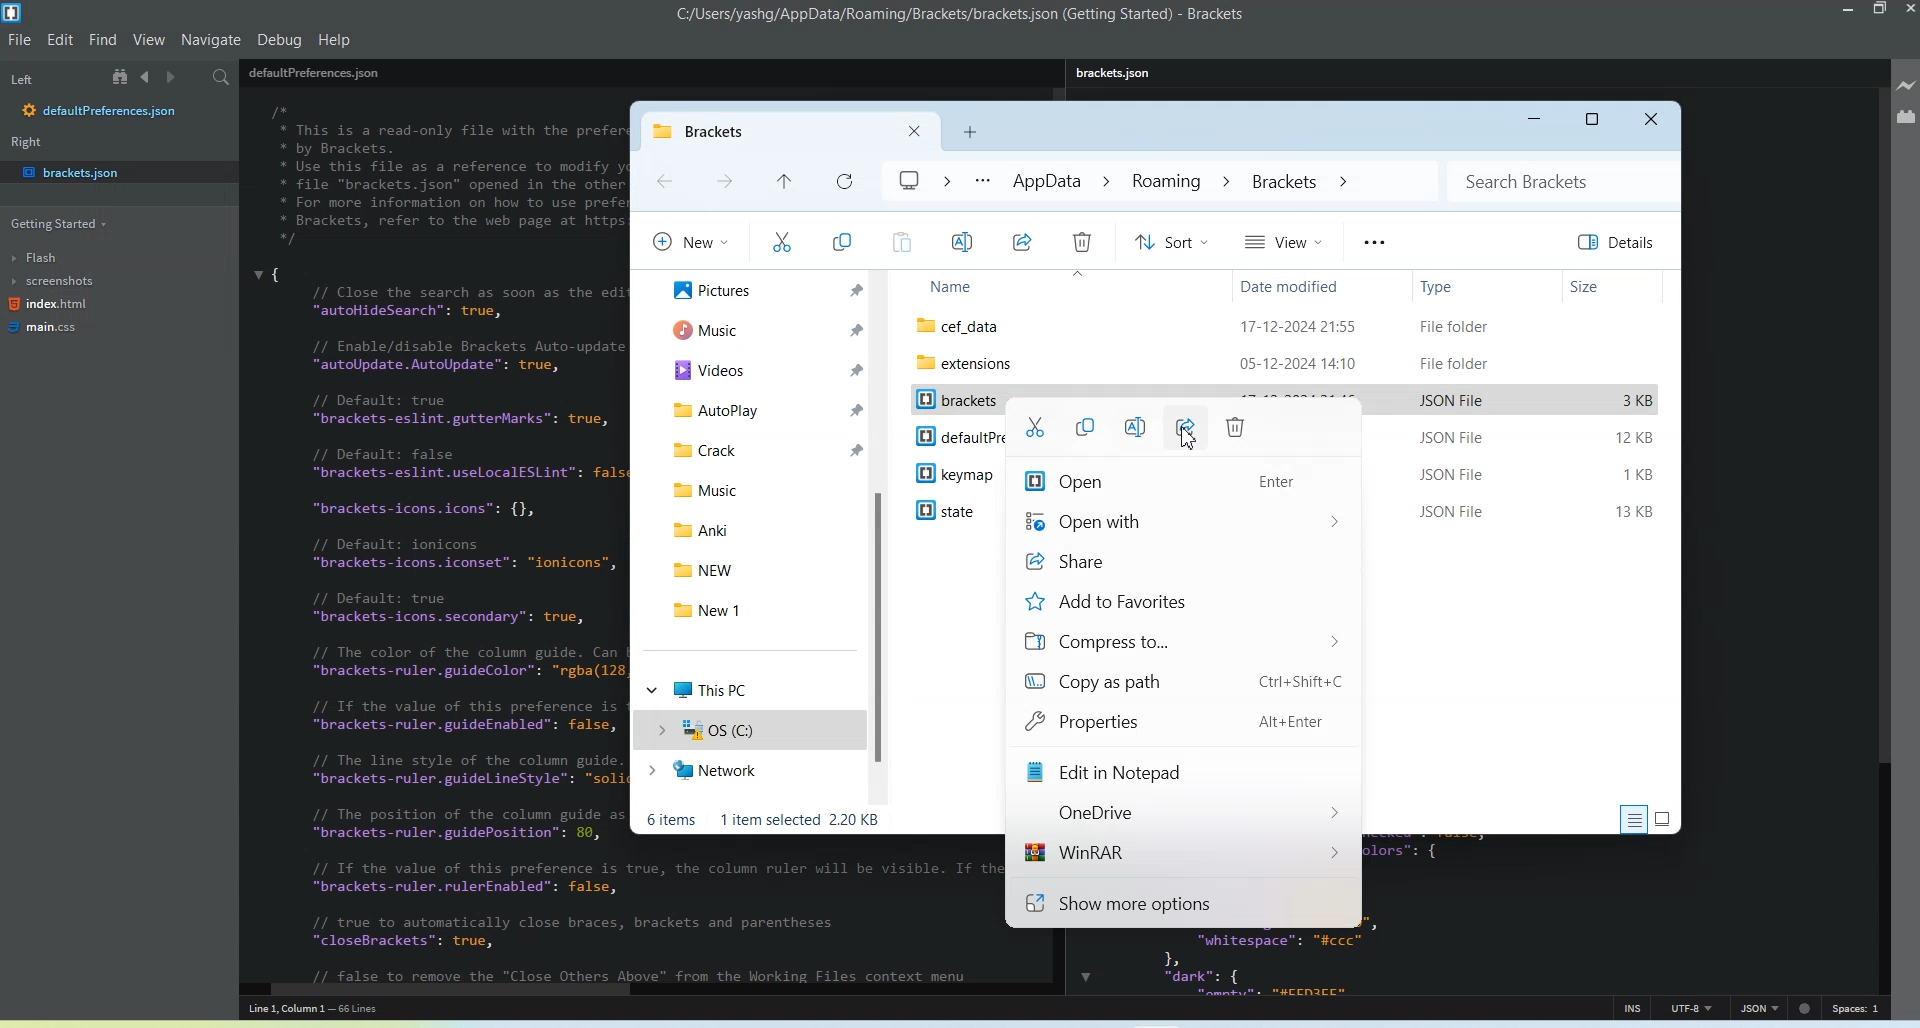 The height and width of the screenshot is (1028, 1920). What do you see at coordinates (104, 40) in the screenshot?
I see `Find` at bounding box center [104, 40].